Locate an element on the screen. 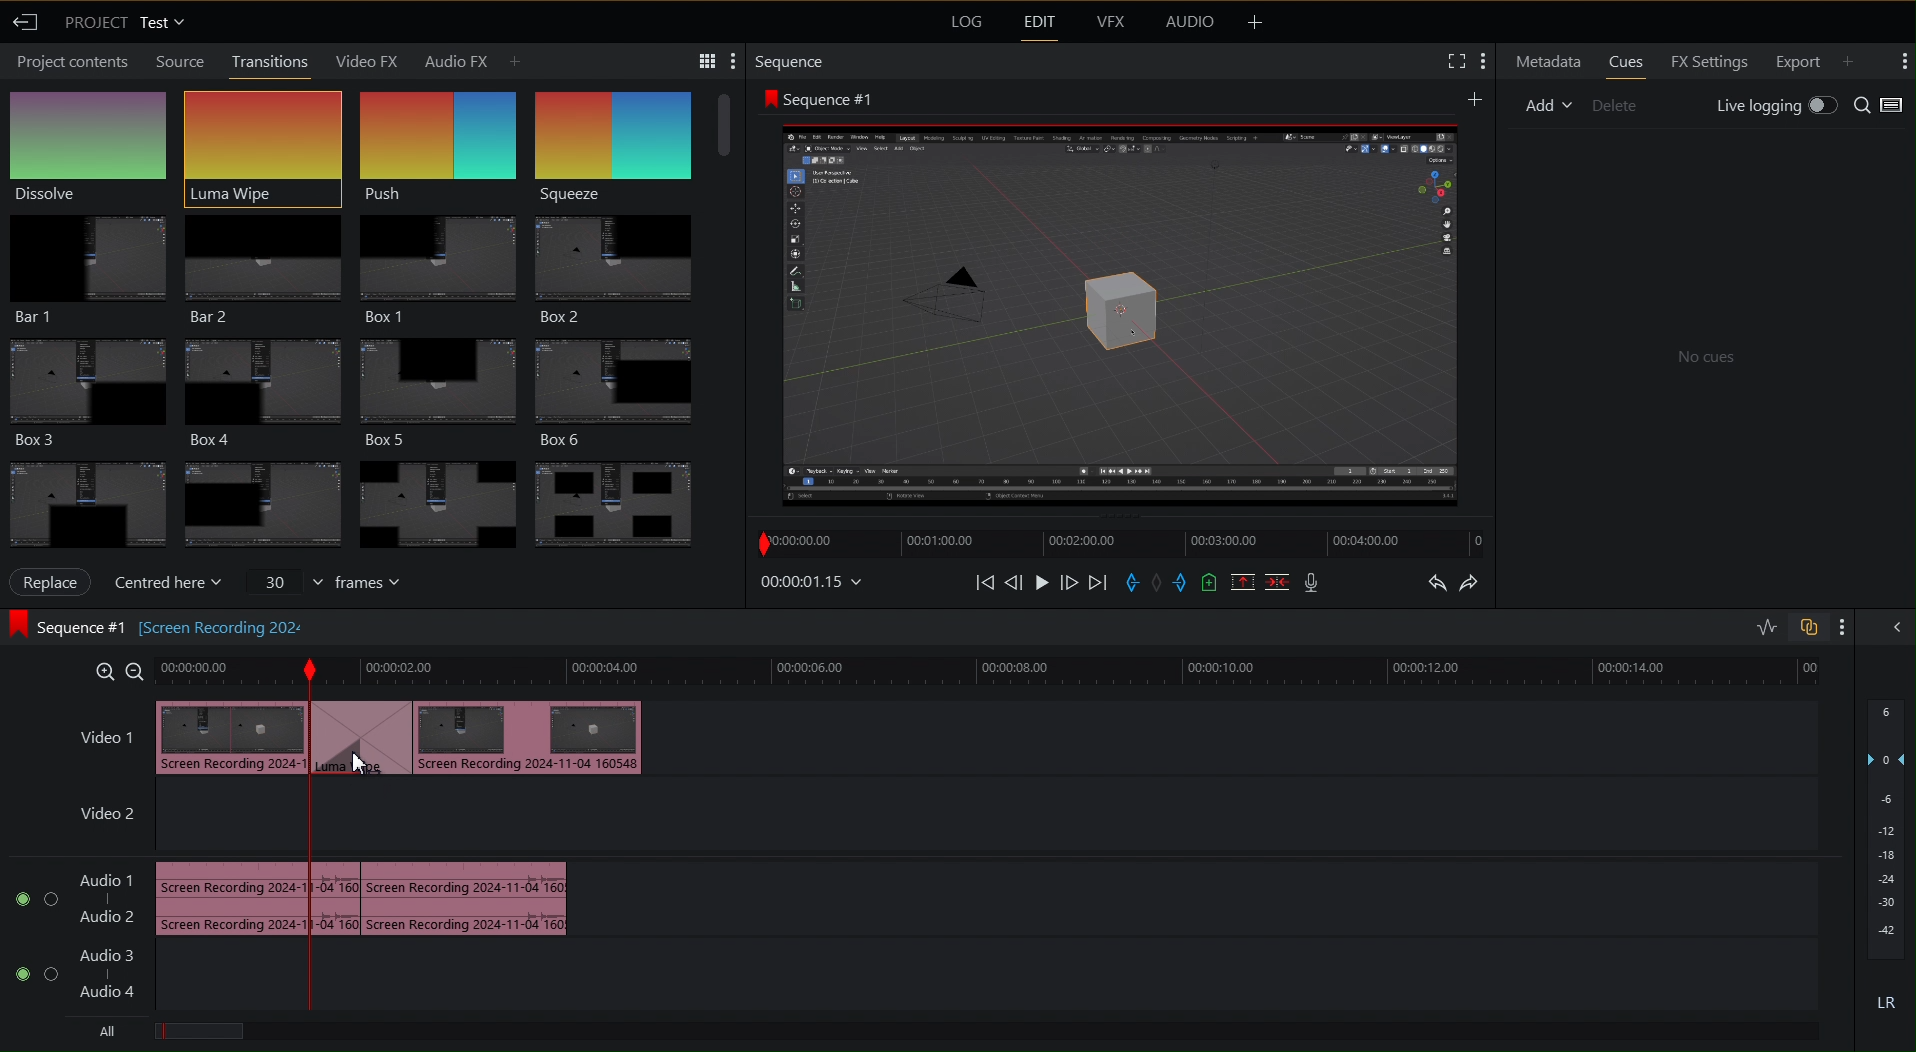 This screenshot has width=1916, height=1052. Edit is located at coordinates (1037, 24).